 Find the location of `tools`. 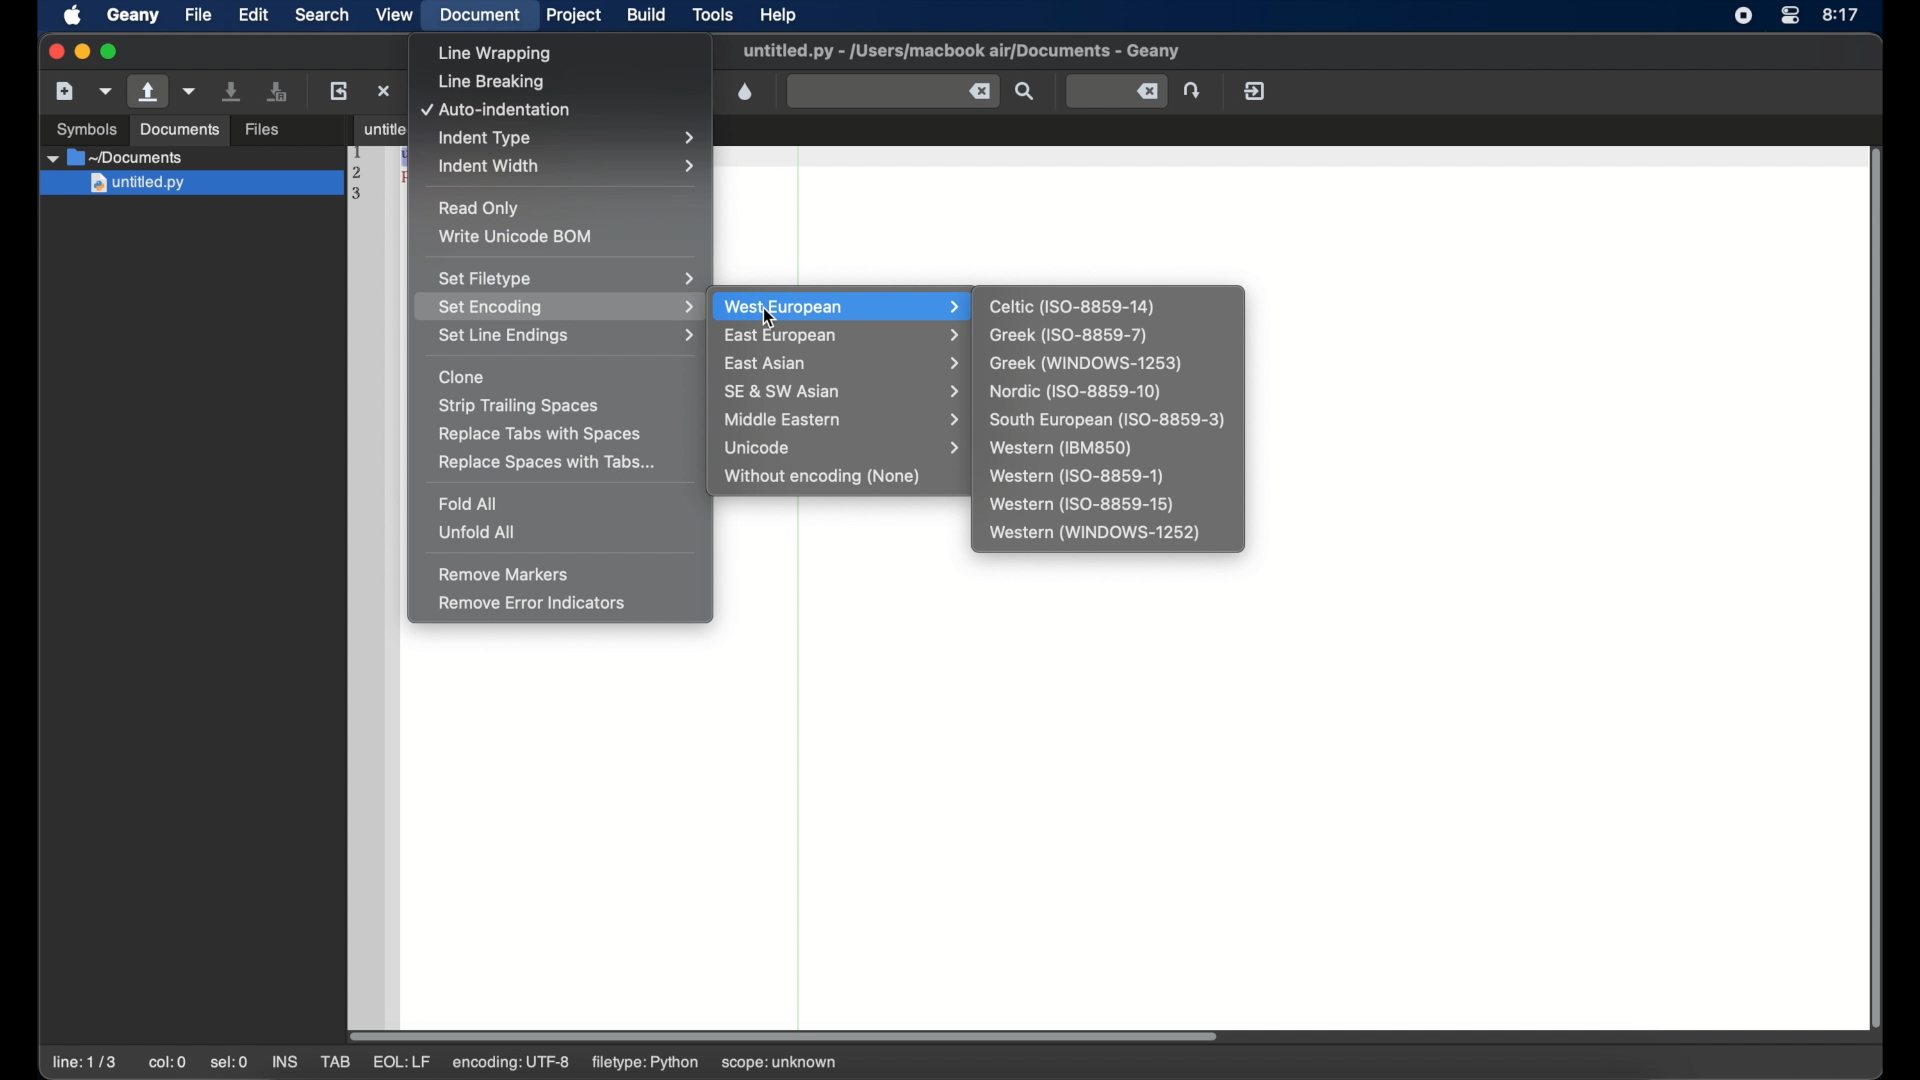

tools is located at coordinates (714, 13).